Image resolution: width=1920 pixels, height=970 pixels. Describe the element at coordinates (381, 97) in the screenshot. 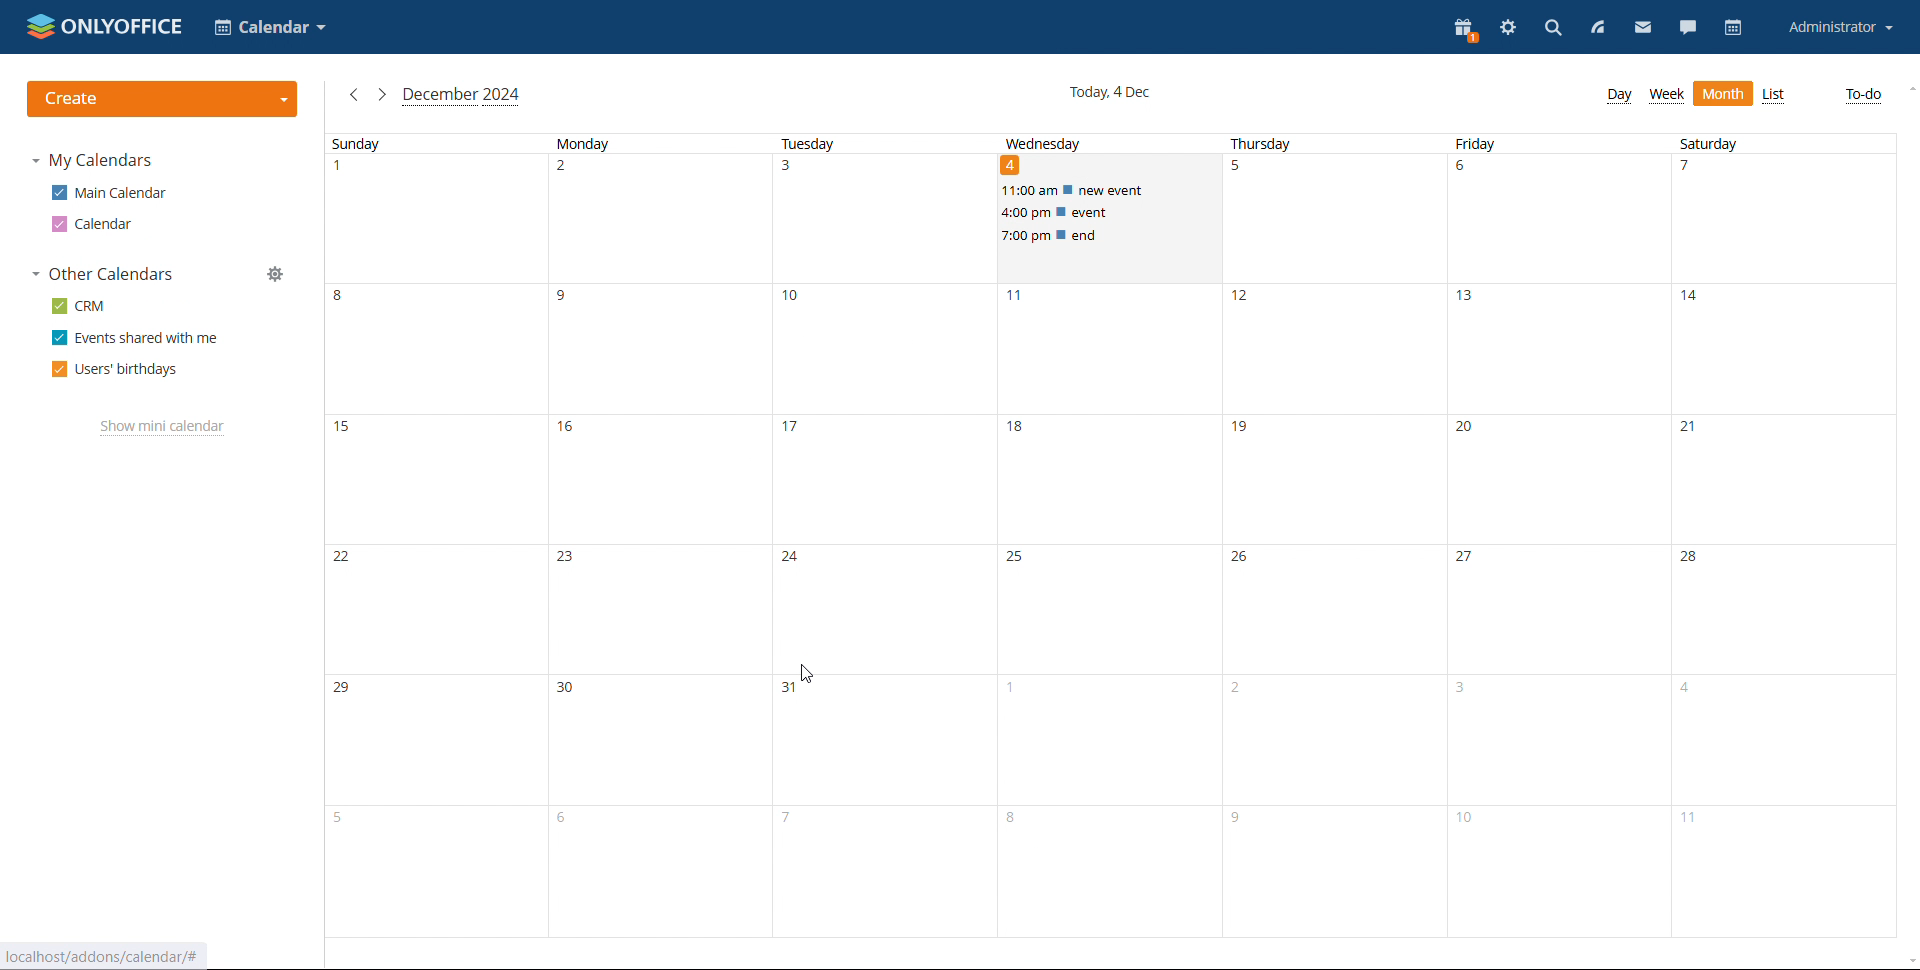

I see `next month` at that location.